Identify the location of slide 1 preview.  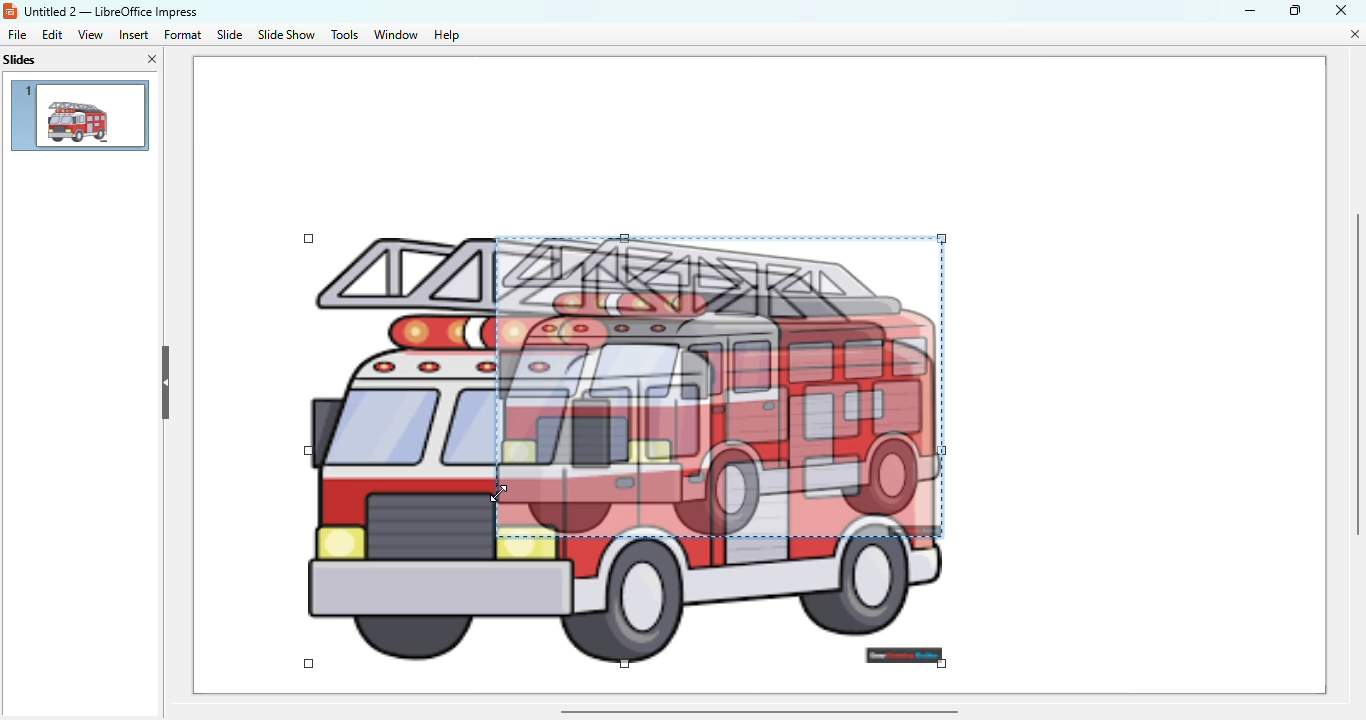
(79, 115).